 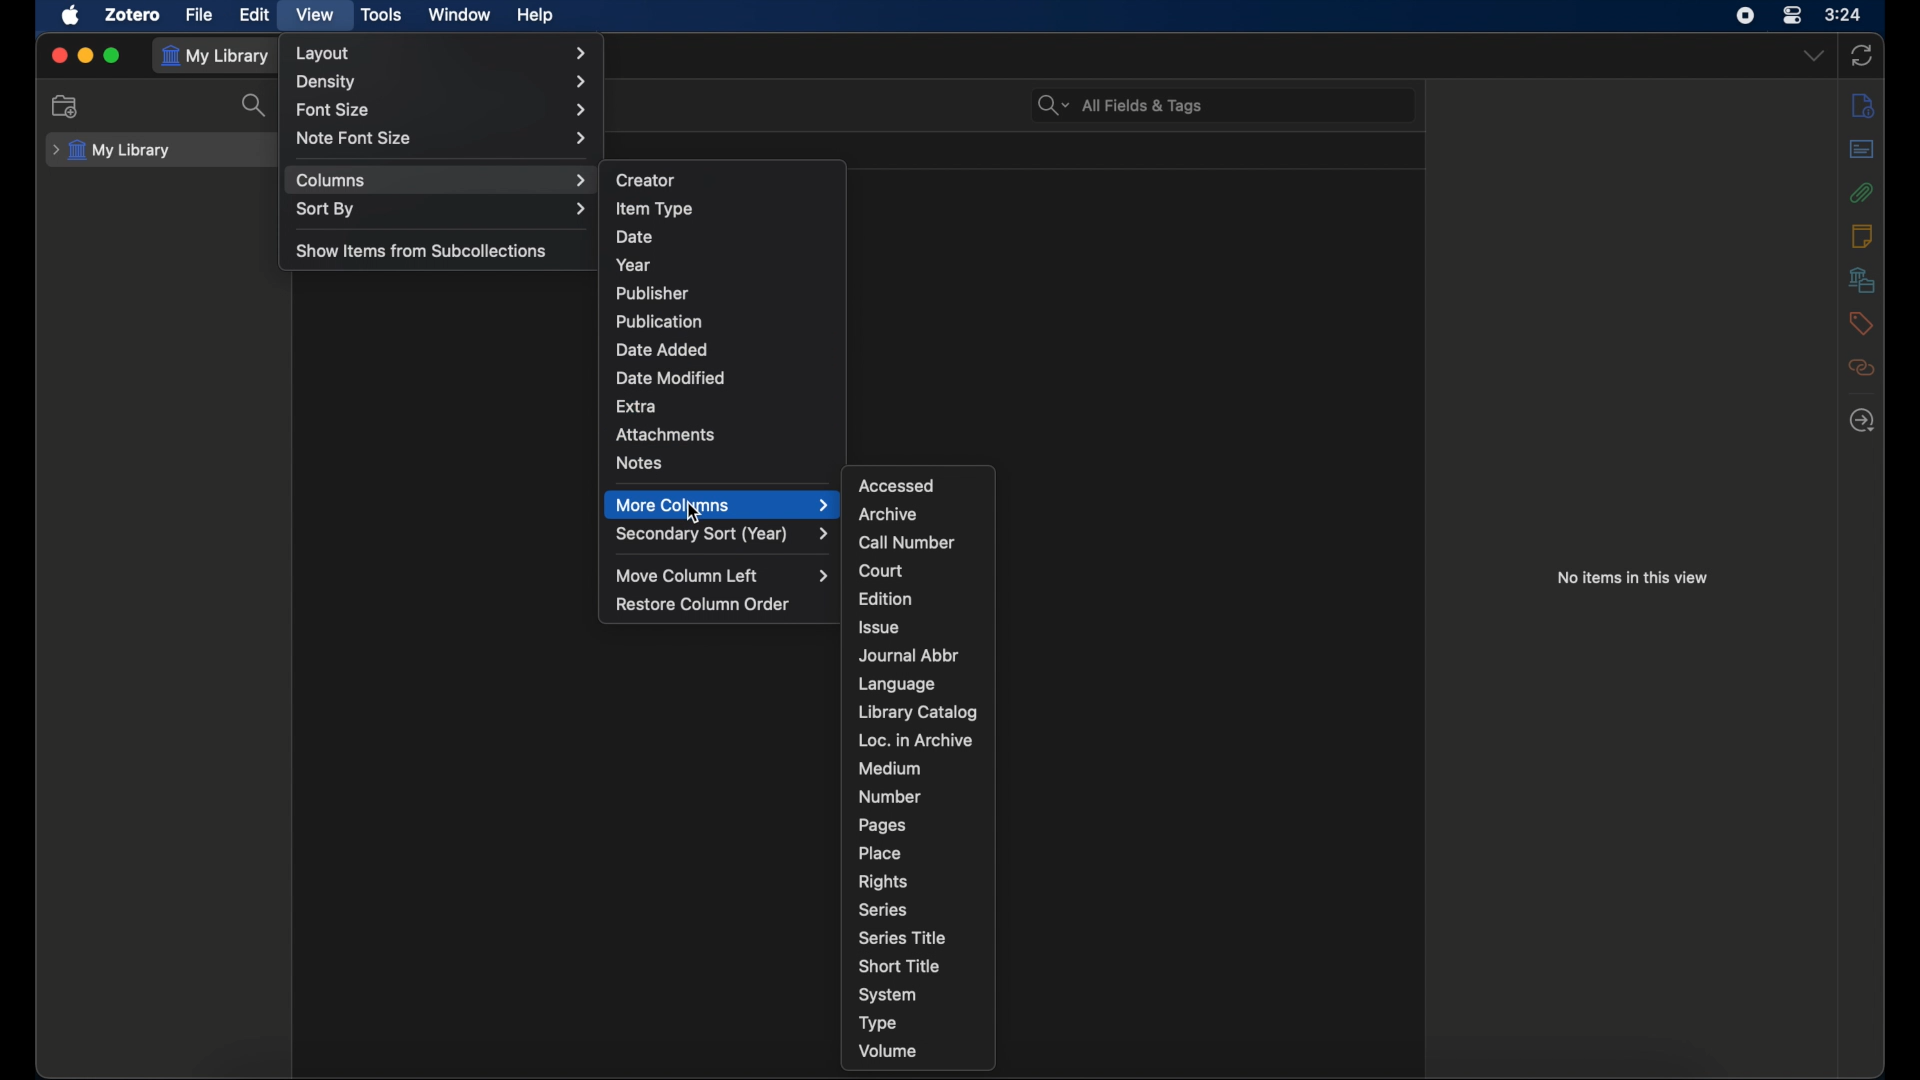 What do you see at coordinates (1814, 56) in the screenshot?
I see `dropdown` at bounding box center [1814, 56].